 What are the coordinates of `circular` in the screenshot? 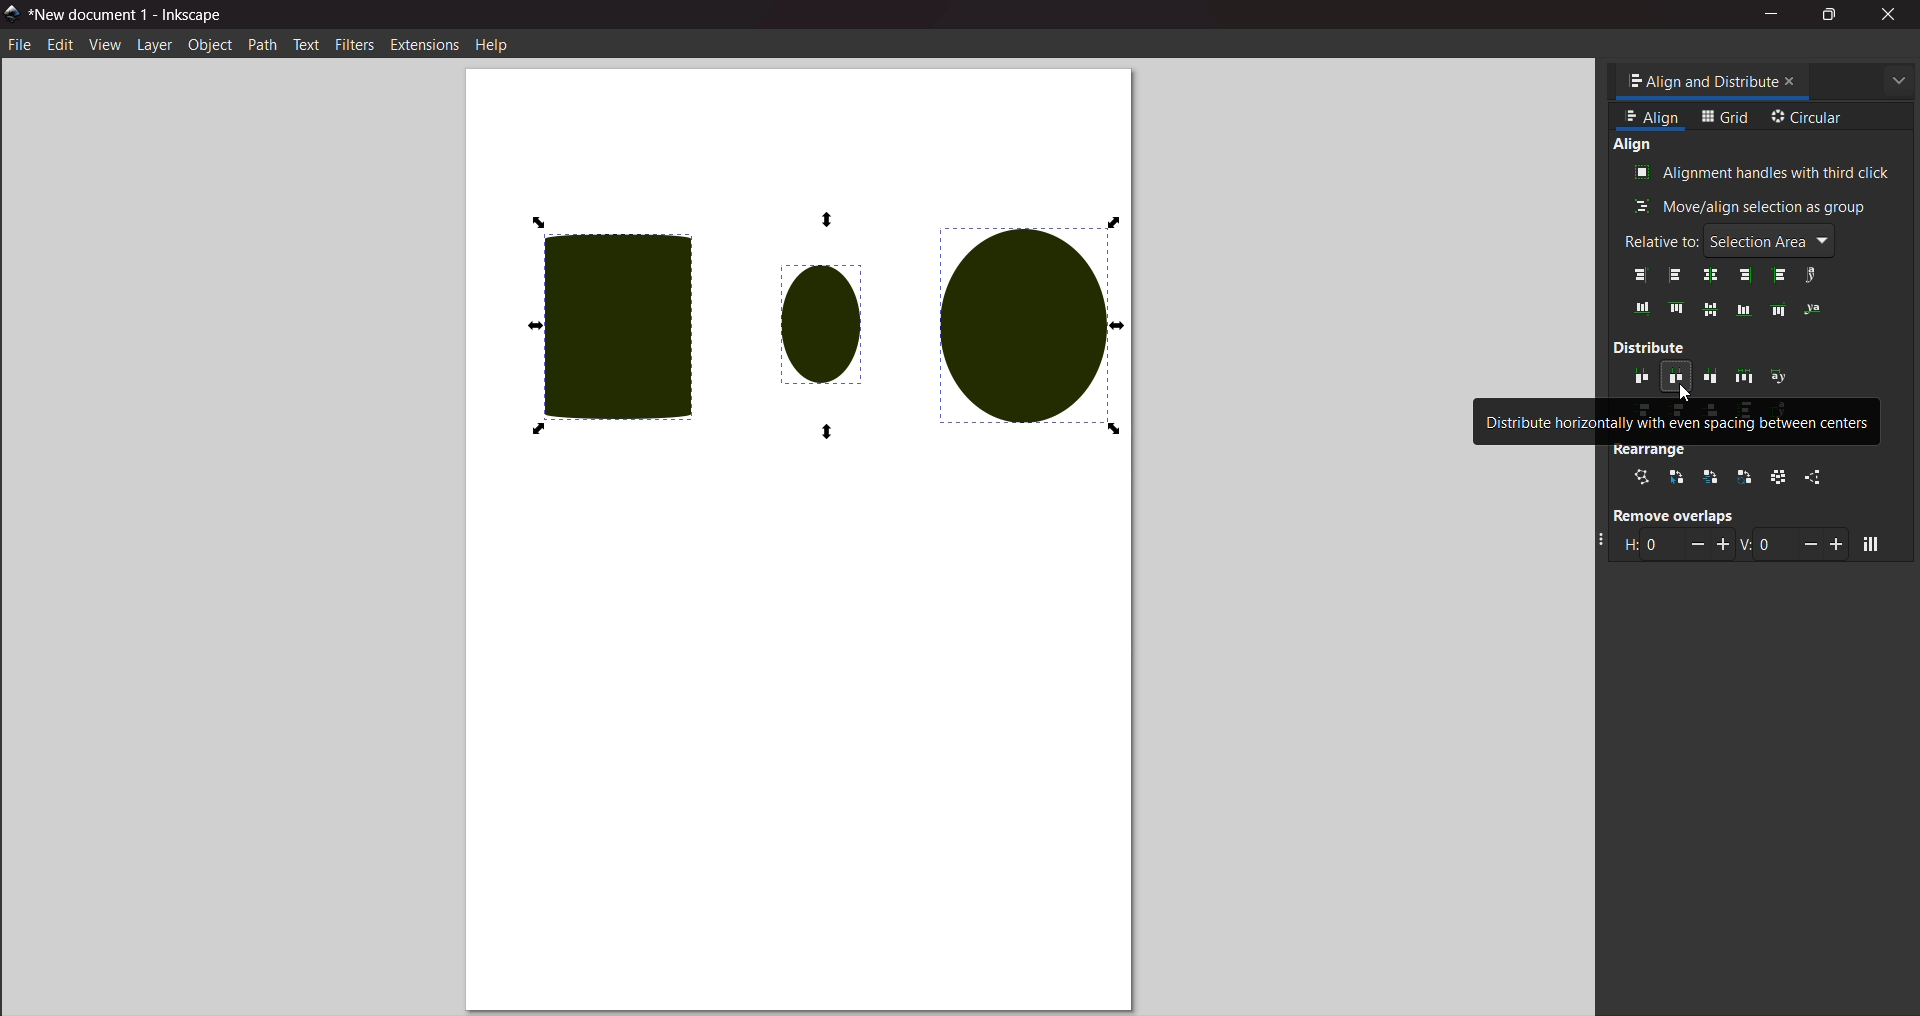 It's located at (1810, 118).